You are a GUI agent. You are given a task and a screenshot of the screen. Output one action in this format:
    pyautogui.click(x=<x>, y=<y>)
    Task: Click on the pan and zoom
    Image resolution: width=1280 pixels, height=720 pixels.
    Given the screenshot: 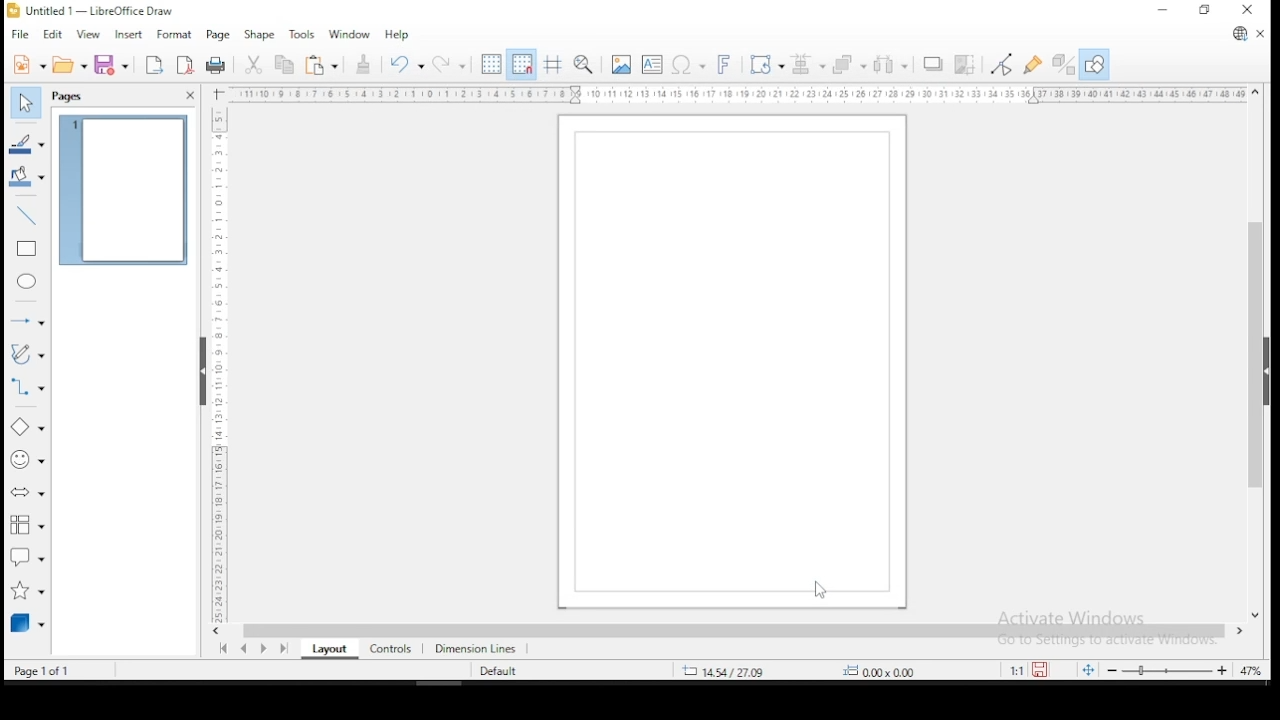 What is the action you would take?
    pyautogui.click(x=584, y=65)
    